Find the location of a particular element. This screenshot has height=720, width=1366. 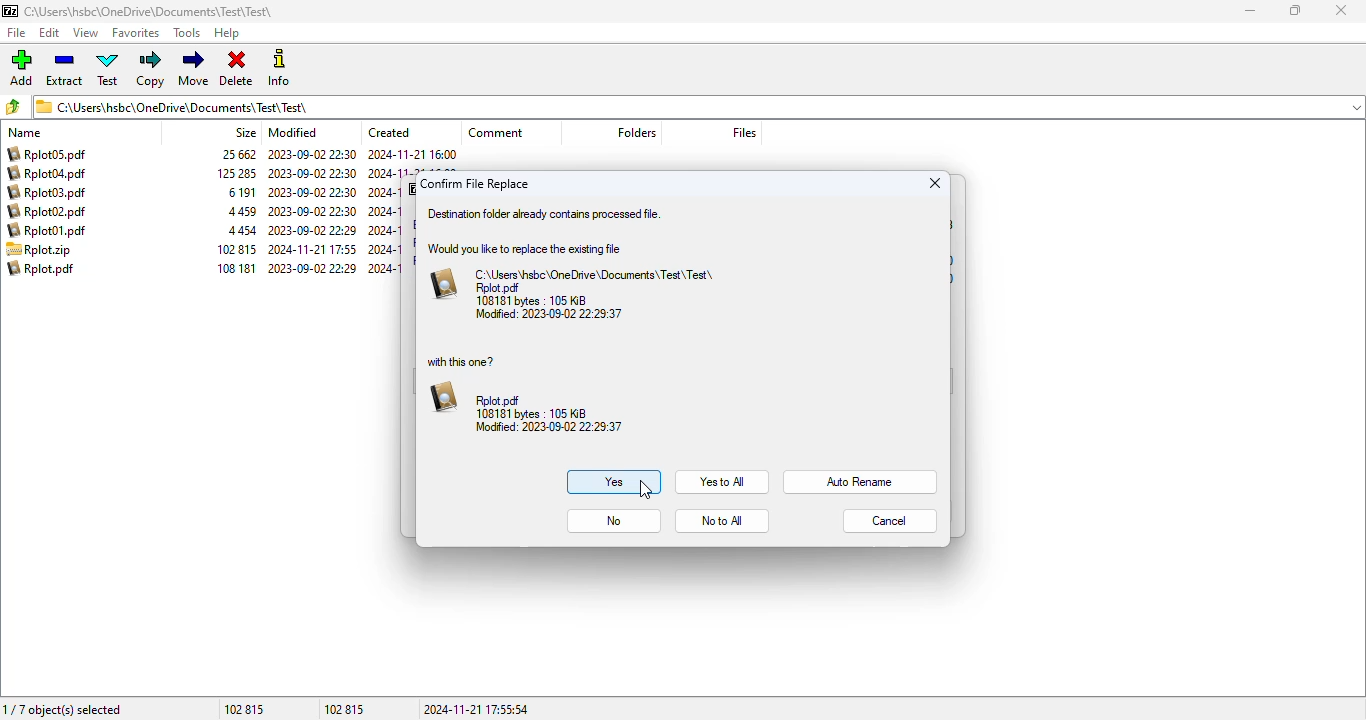

help is located at coordinates (226, 34).